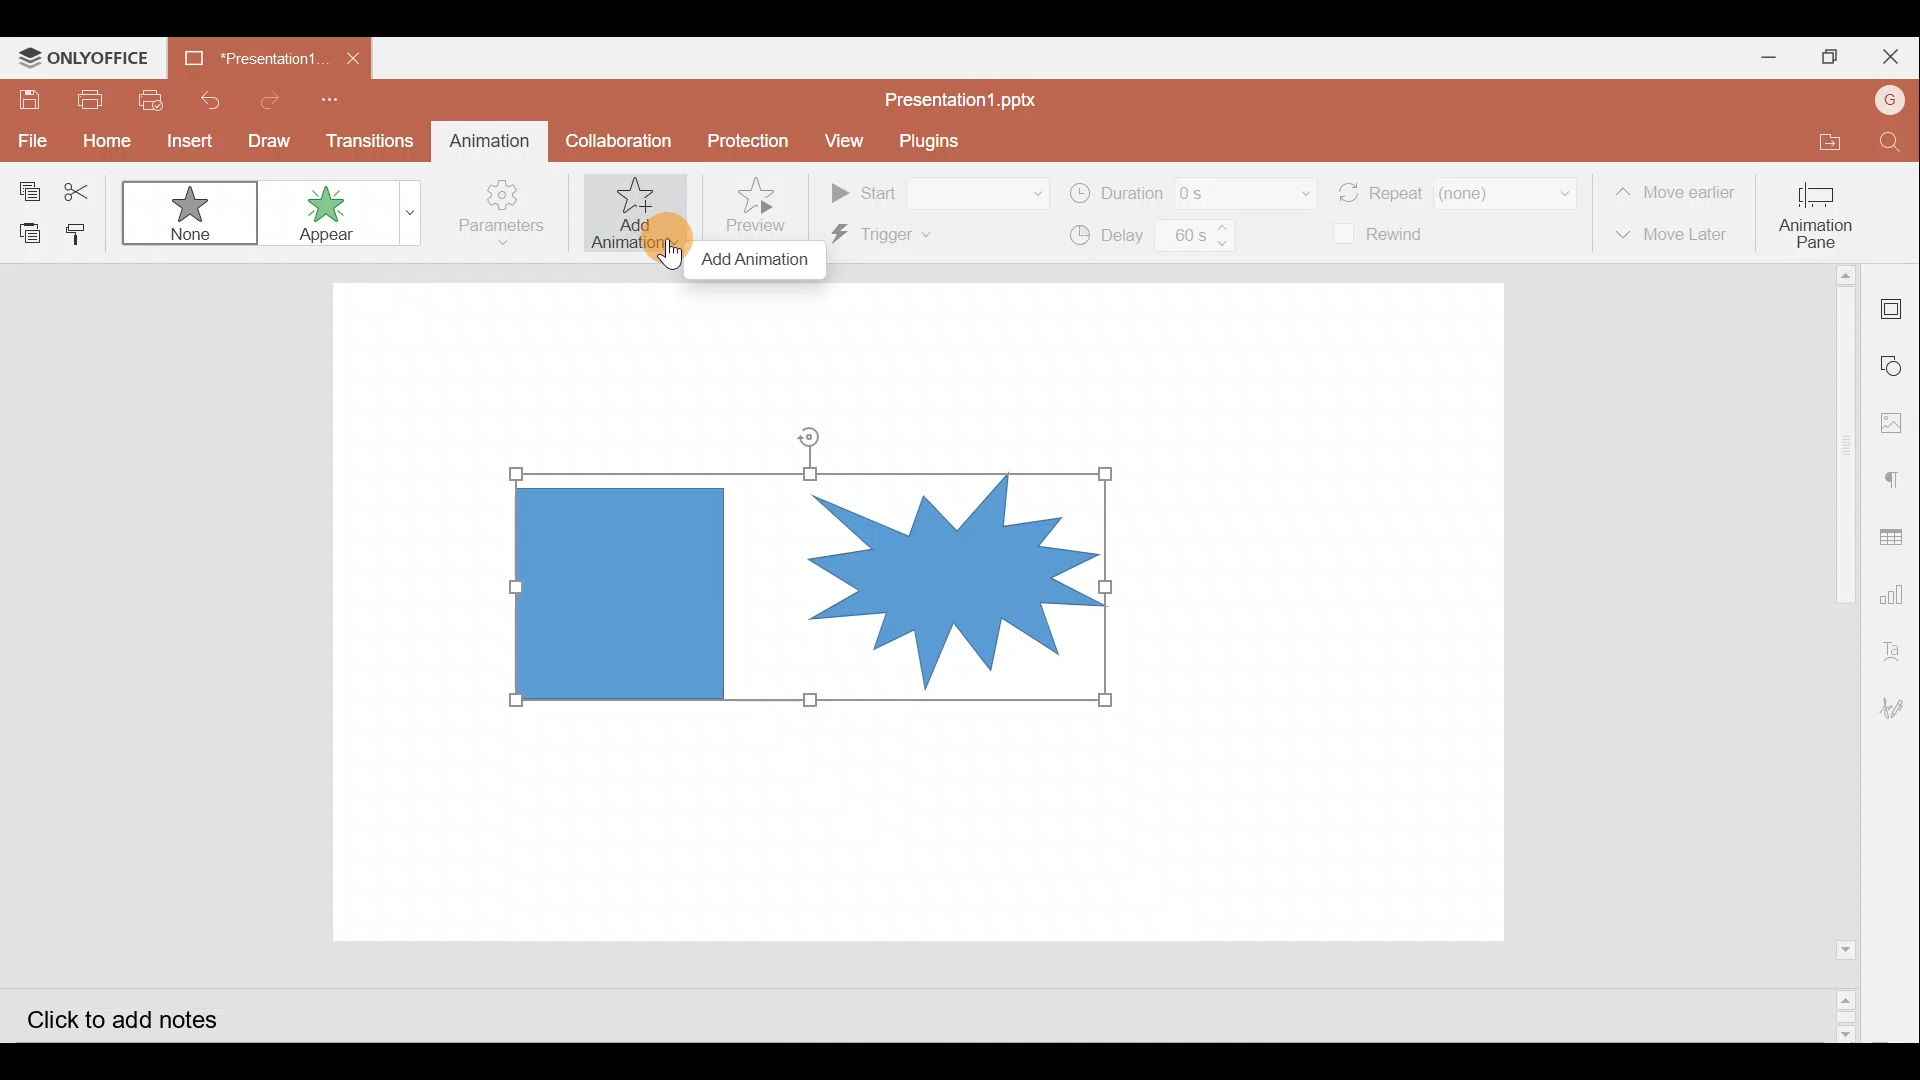 The width and height of the screenshot is (1920, 1080). What do you see at coordinates (816, 590) in the screenshot?
I see `Group of shape on presentation slide` at bounding box center [816, 590].